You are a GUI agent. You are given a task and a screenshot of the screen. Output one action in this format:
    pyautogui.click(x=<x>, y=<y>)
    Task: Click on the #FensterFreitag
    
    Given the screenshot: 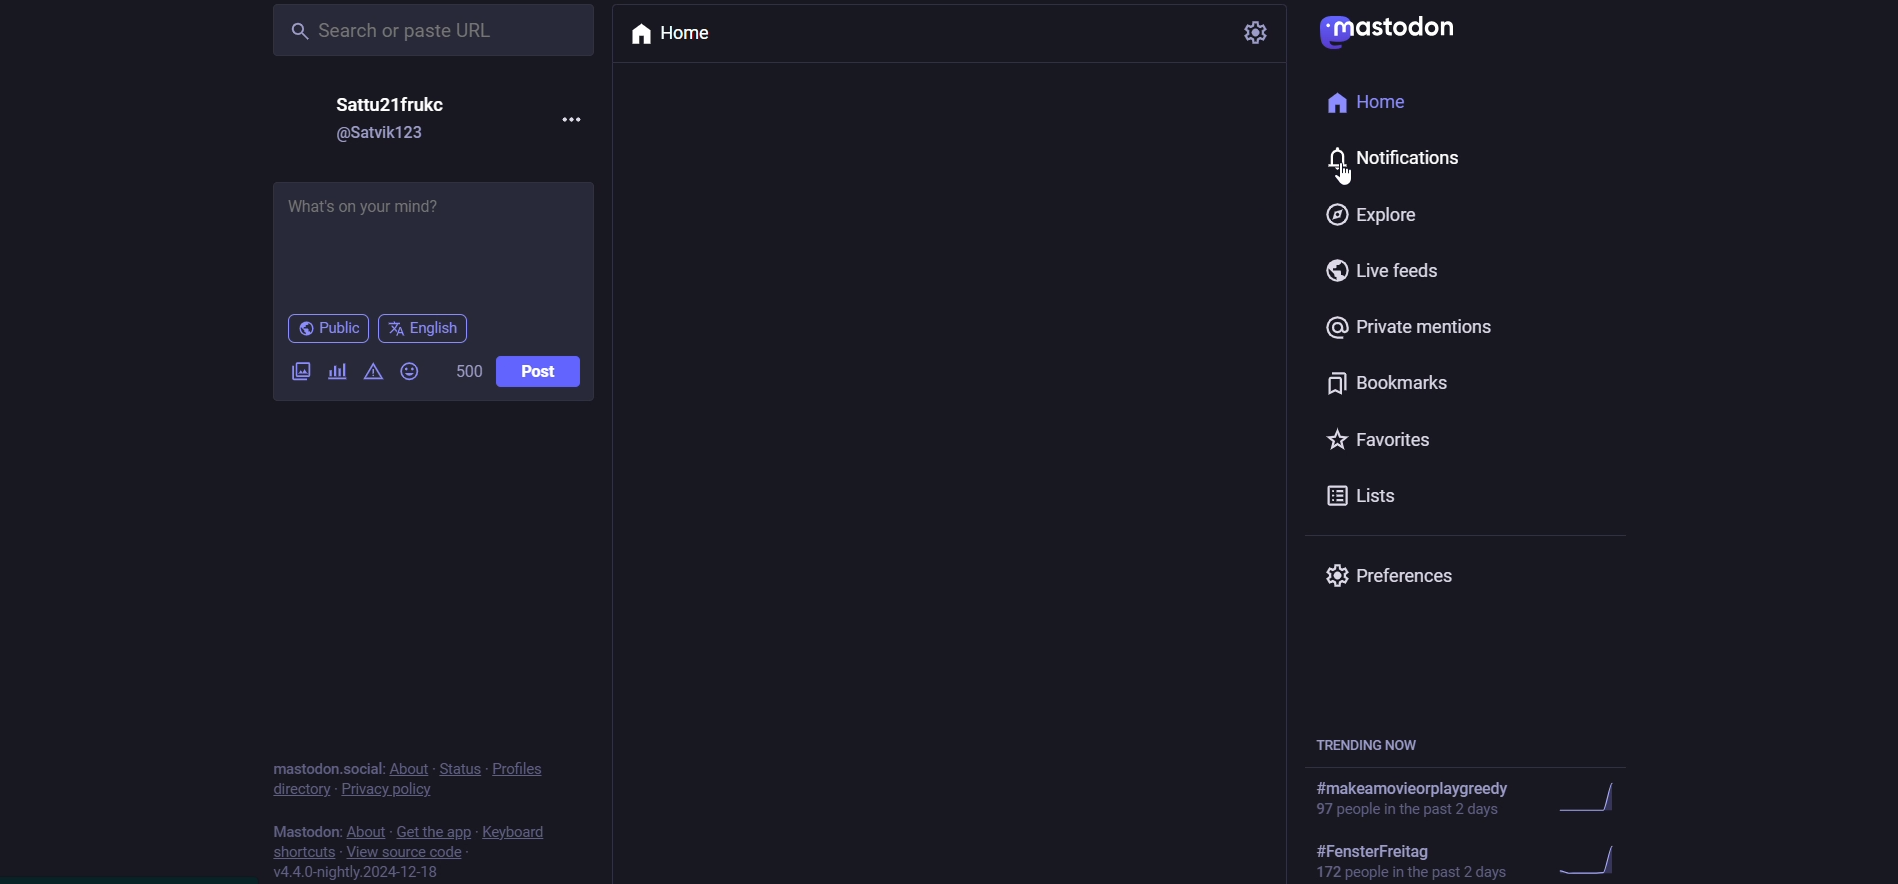 What is the action you would take?
    pyautogui.click(x=1379, y=849)
    